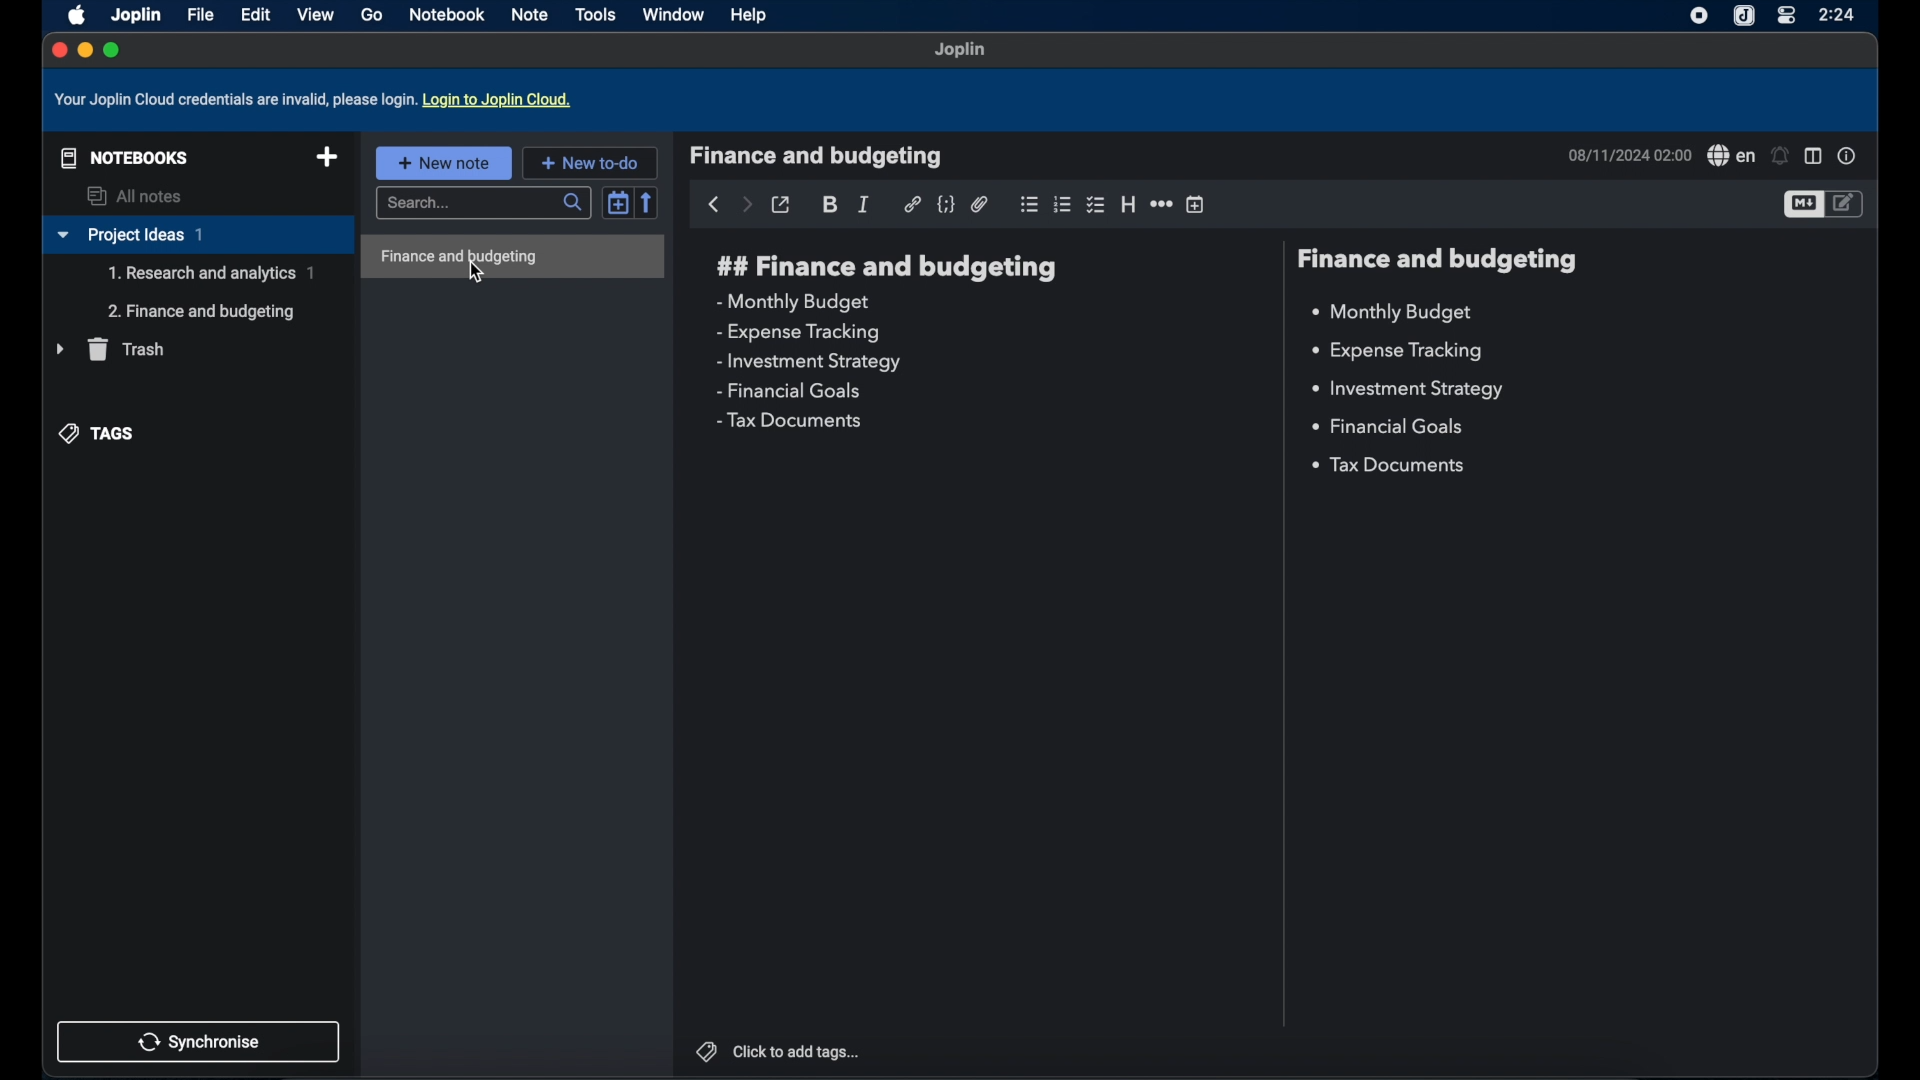 The height and width of the screenshot is (1080, 1920). Describe the element at coordinates (596, 14) in the screenshot. I see `tools` at that location.